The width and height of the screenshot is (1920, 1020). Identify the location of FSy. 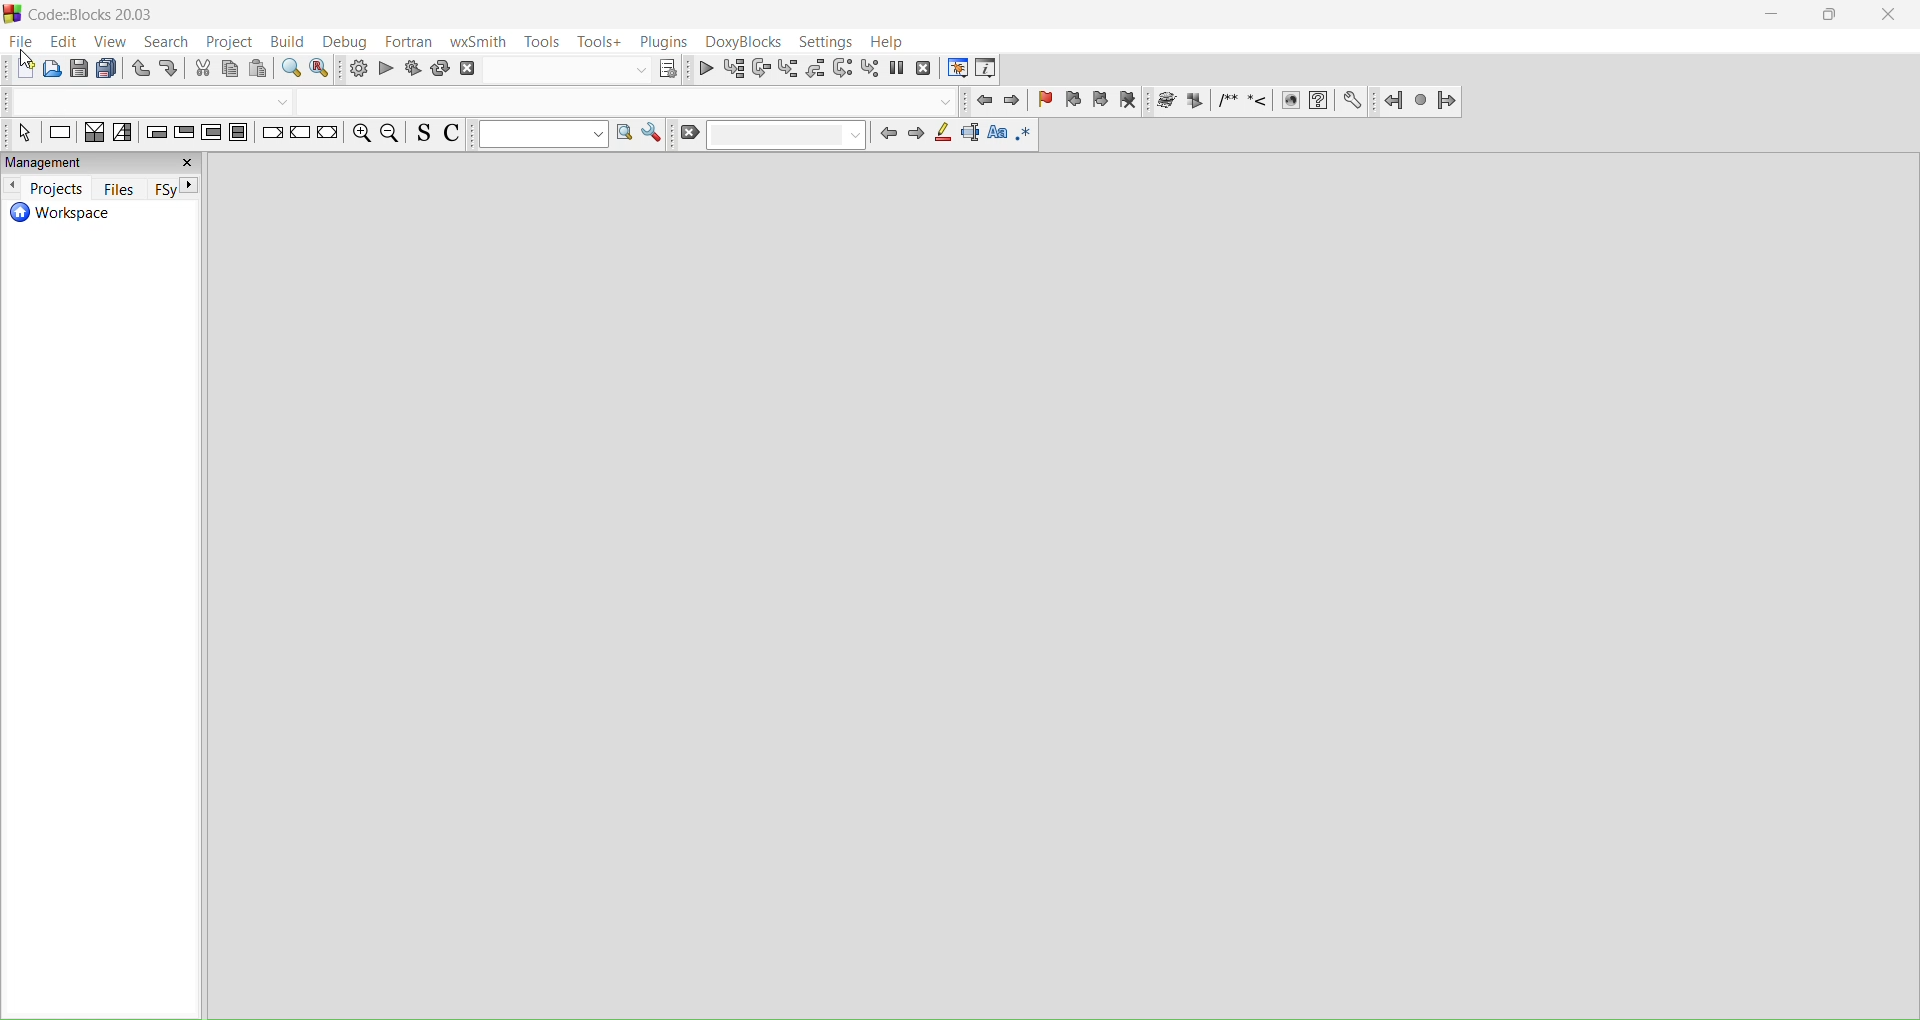
(177, 187).